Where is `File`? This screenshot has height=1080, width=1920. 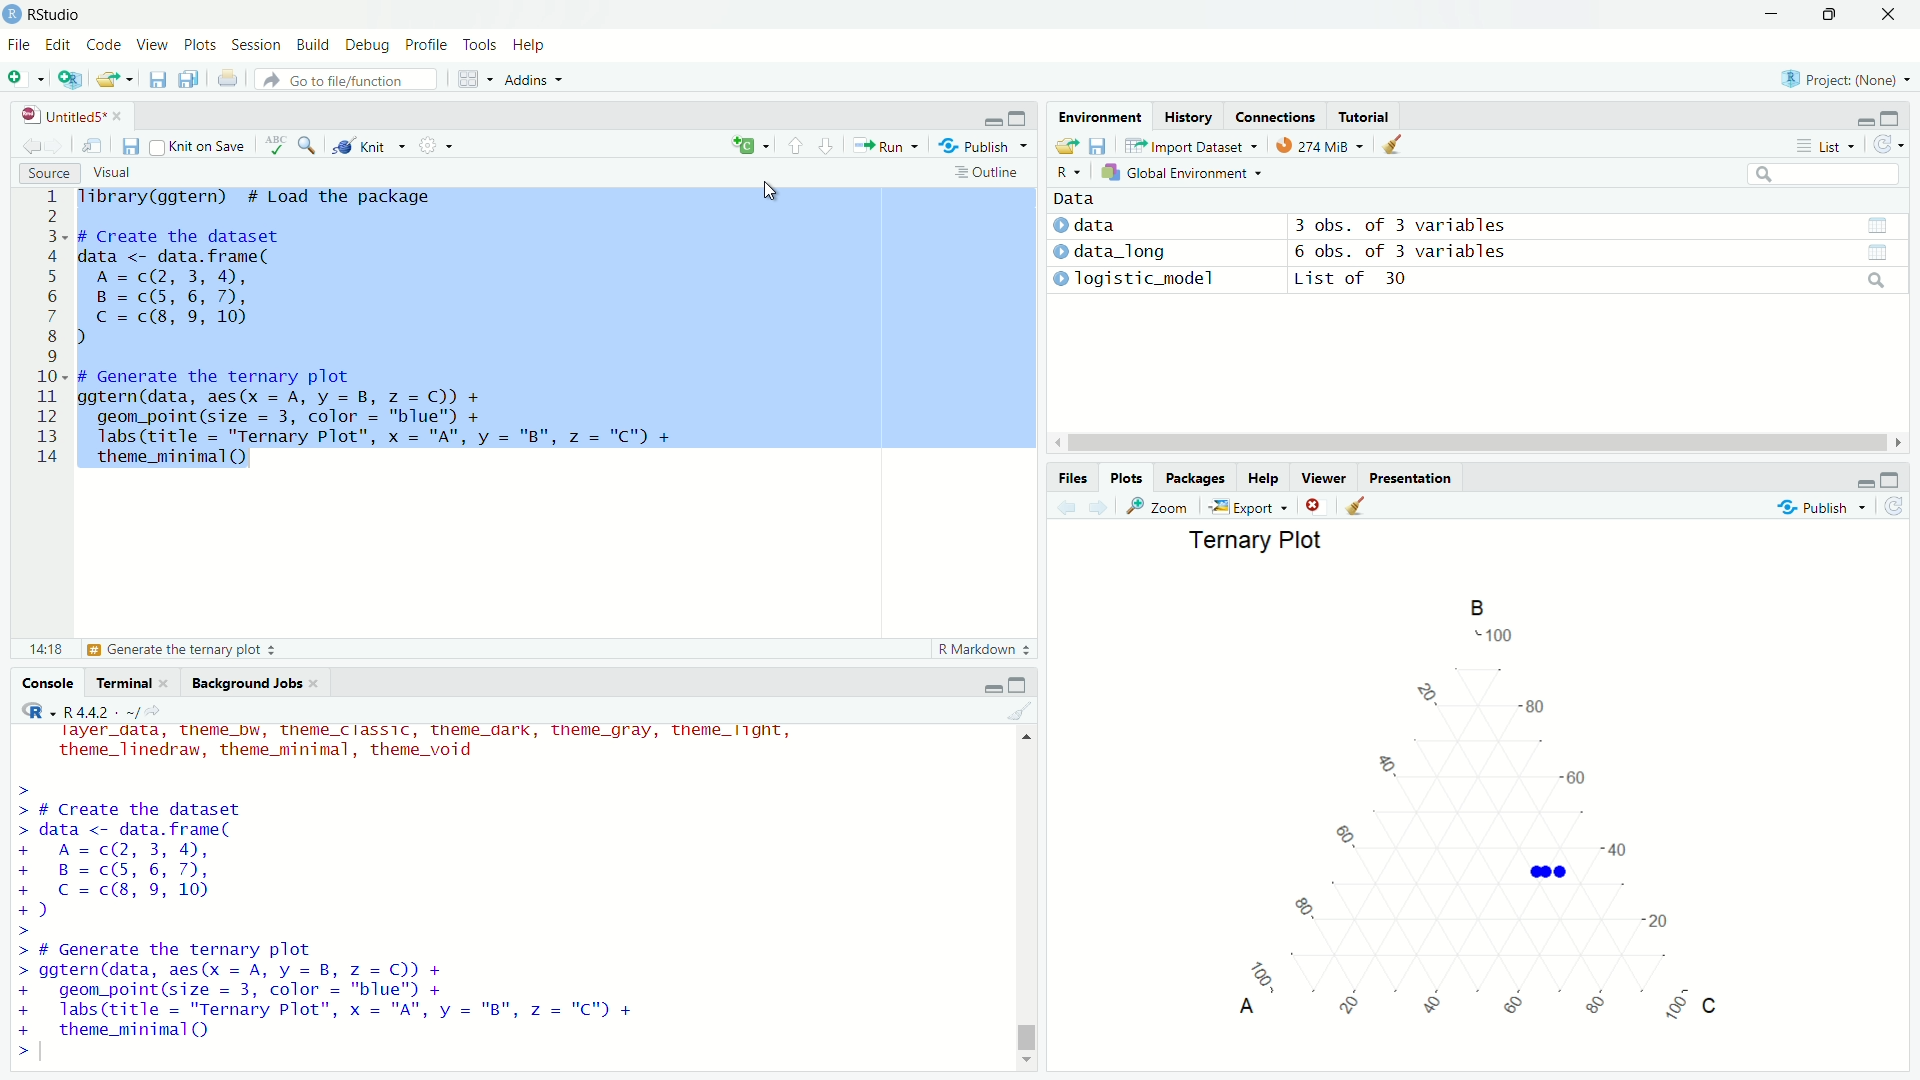 File is located at coordinates (21, 43).